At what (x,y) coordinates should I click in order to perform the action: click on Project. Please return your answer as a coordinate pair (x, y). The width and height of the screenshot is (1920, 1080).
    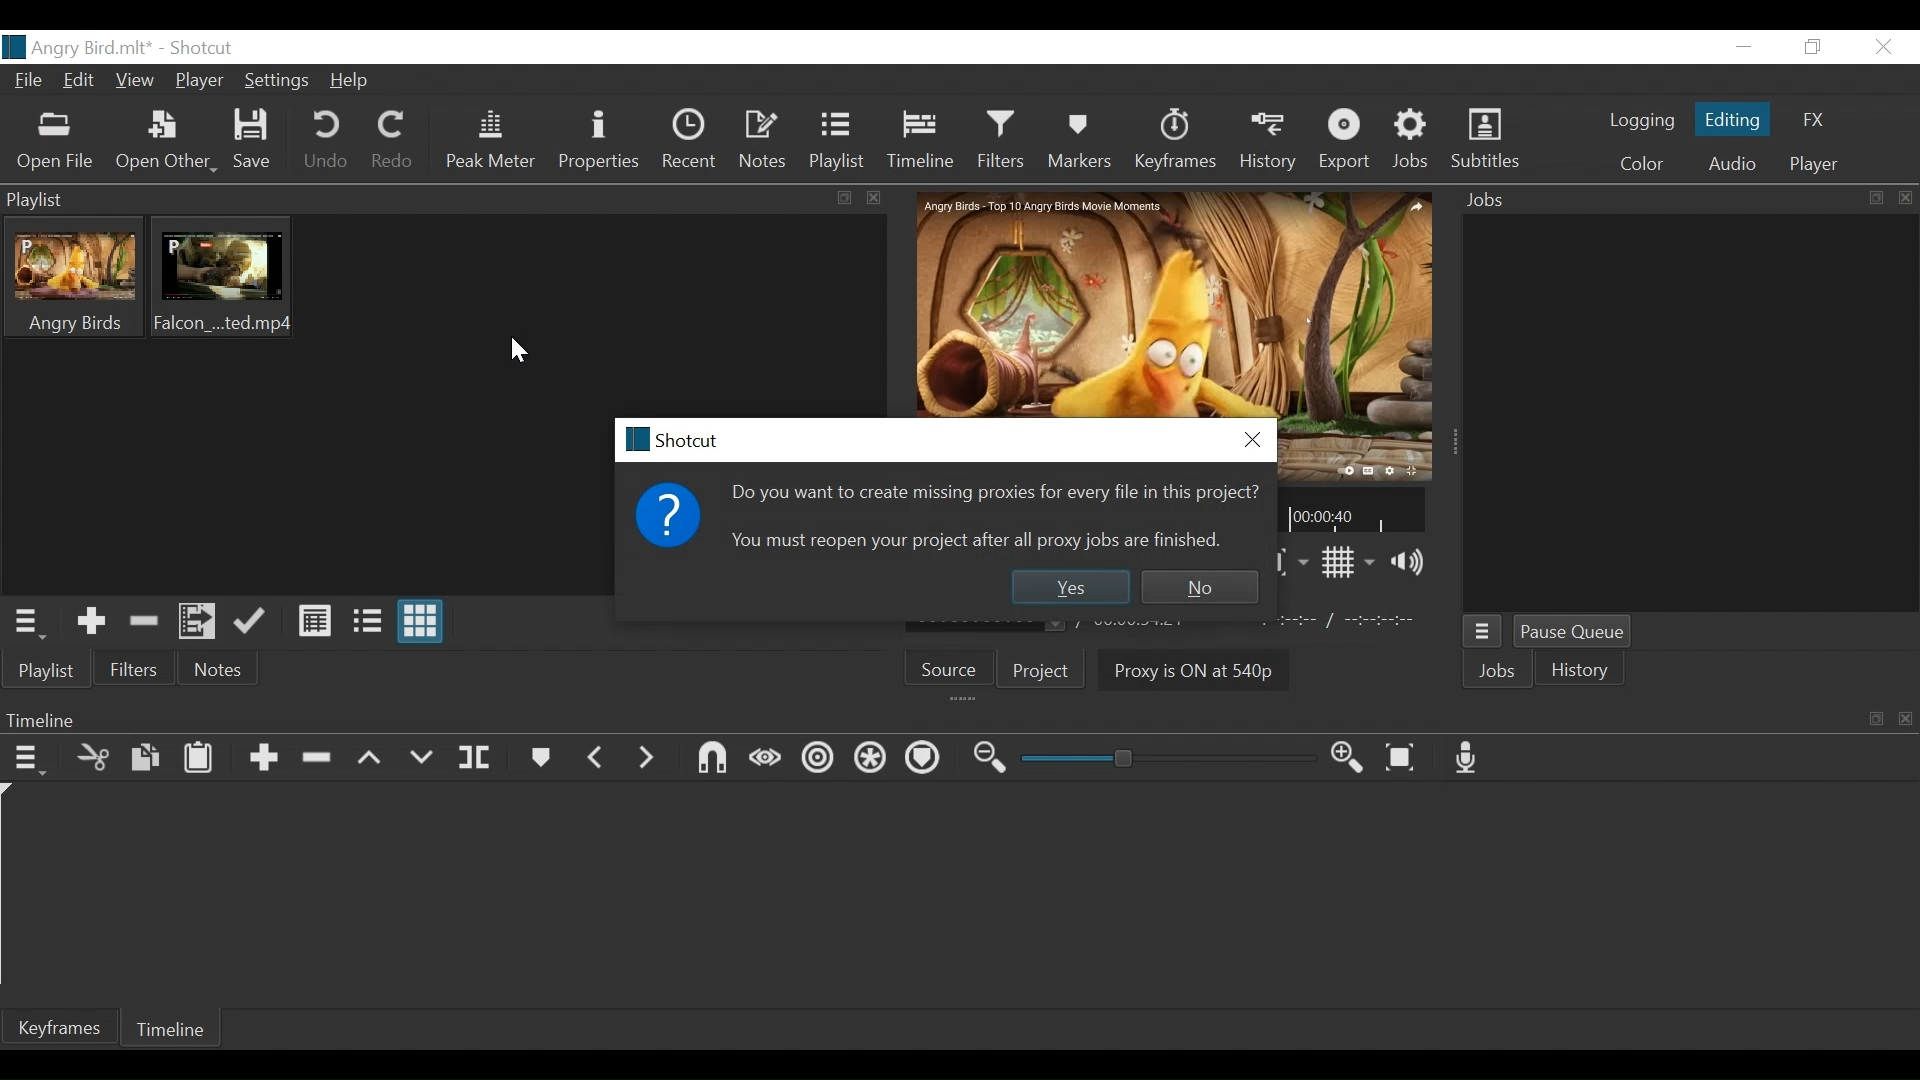
    Looking at the image, I should click on (1048, 671).